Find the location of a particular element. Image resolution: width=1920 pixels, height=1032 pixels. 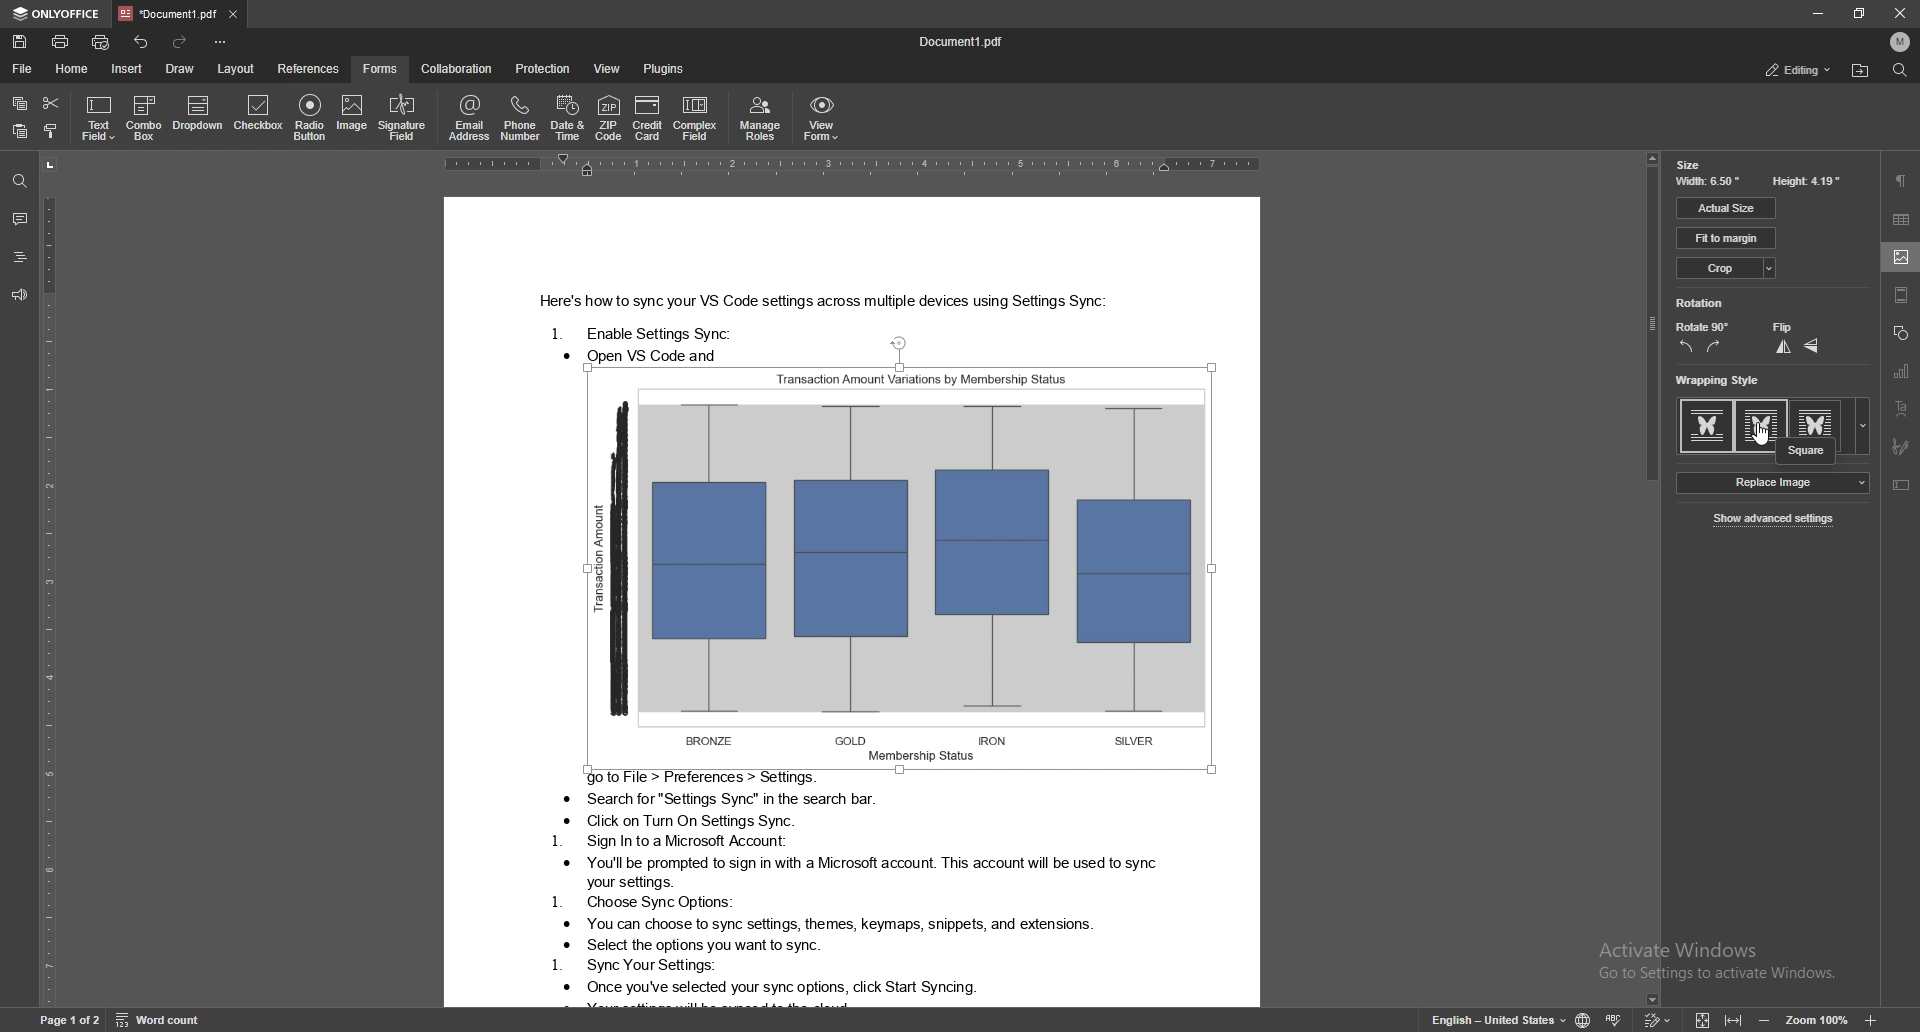

scroll bar is located at coordinates (1653, 579).